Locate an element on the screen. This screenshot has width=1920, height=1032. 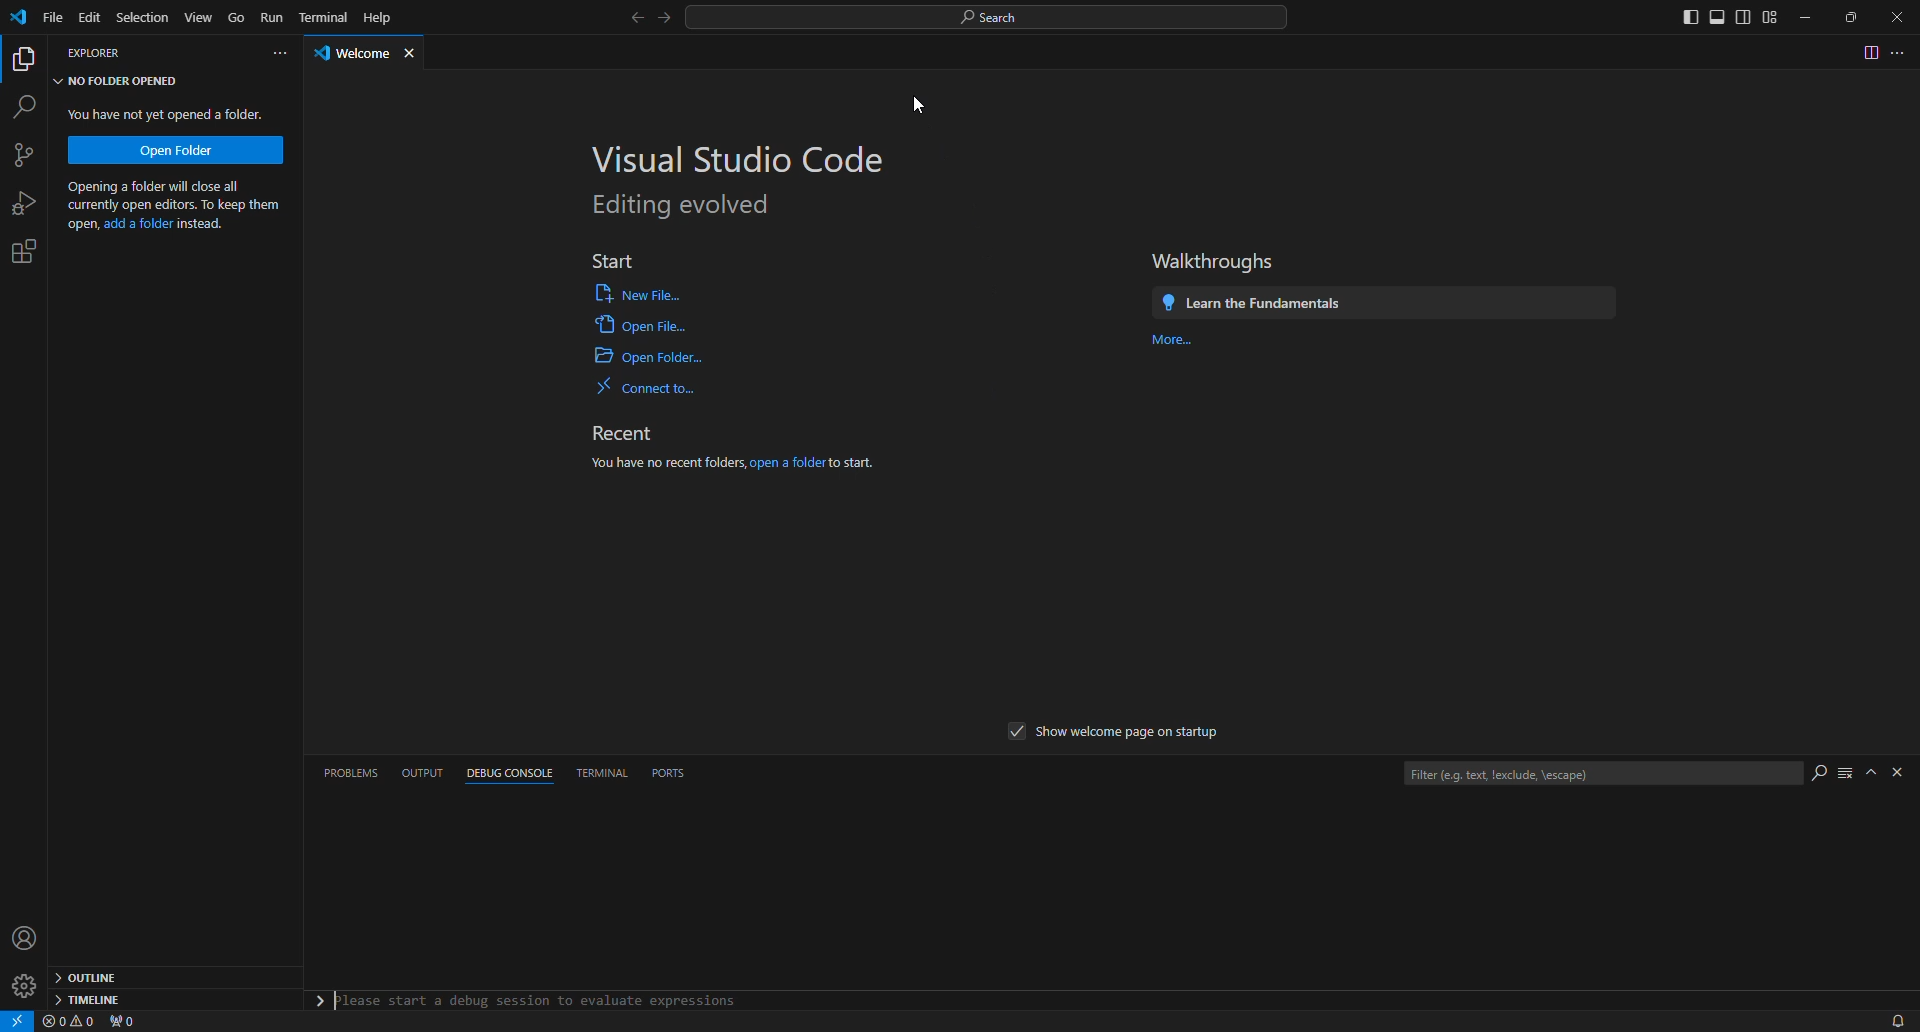
close is located at coordinates (1897, 774).